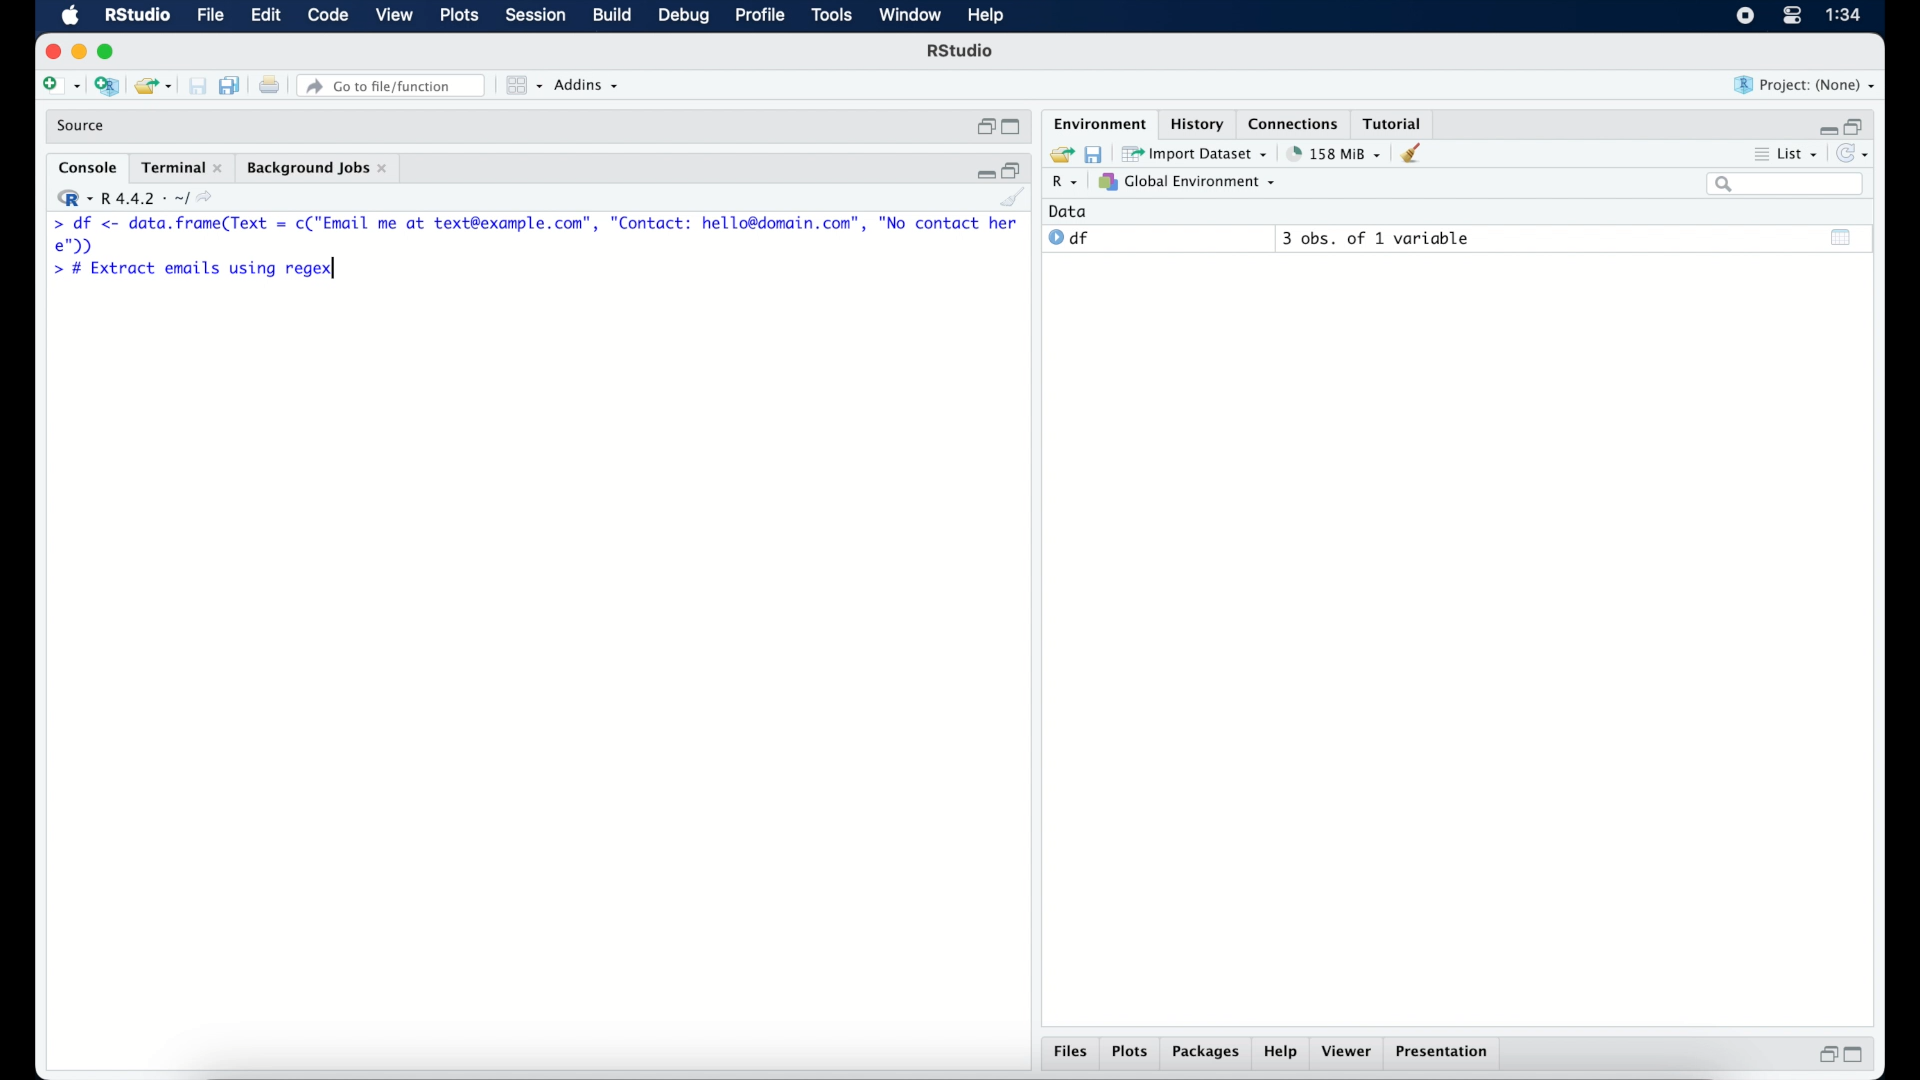 The height and width of the screenshot is (1080, 1920). What do you see at coordinates (911, 17) in the screenshot?
I see `window` at bounding box center [911, 17].